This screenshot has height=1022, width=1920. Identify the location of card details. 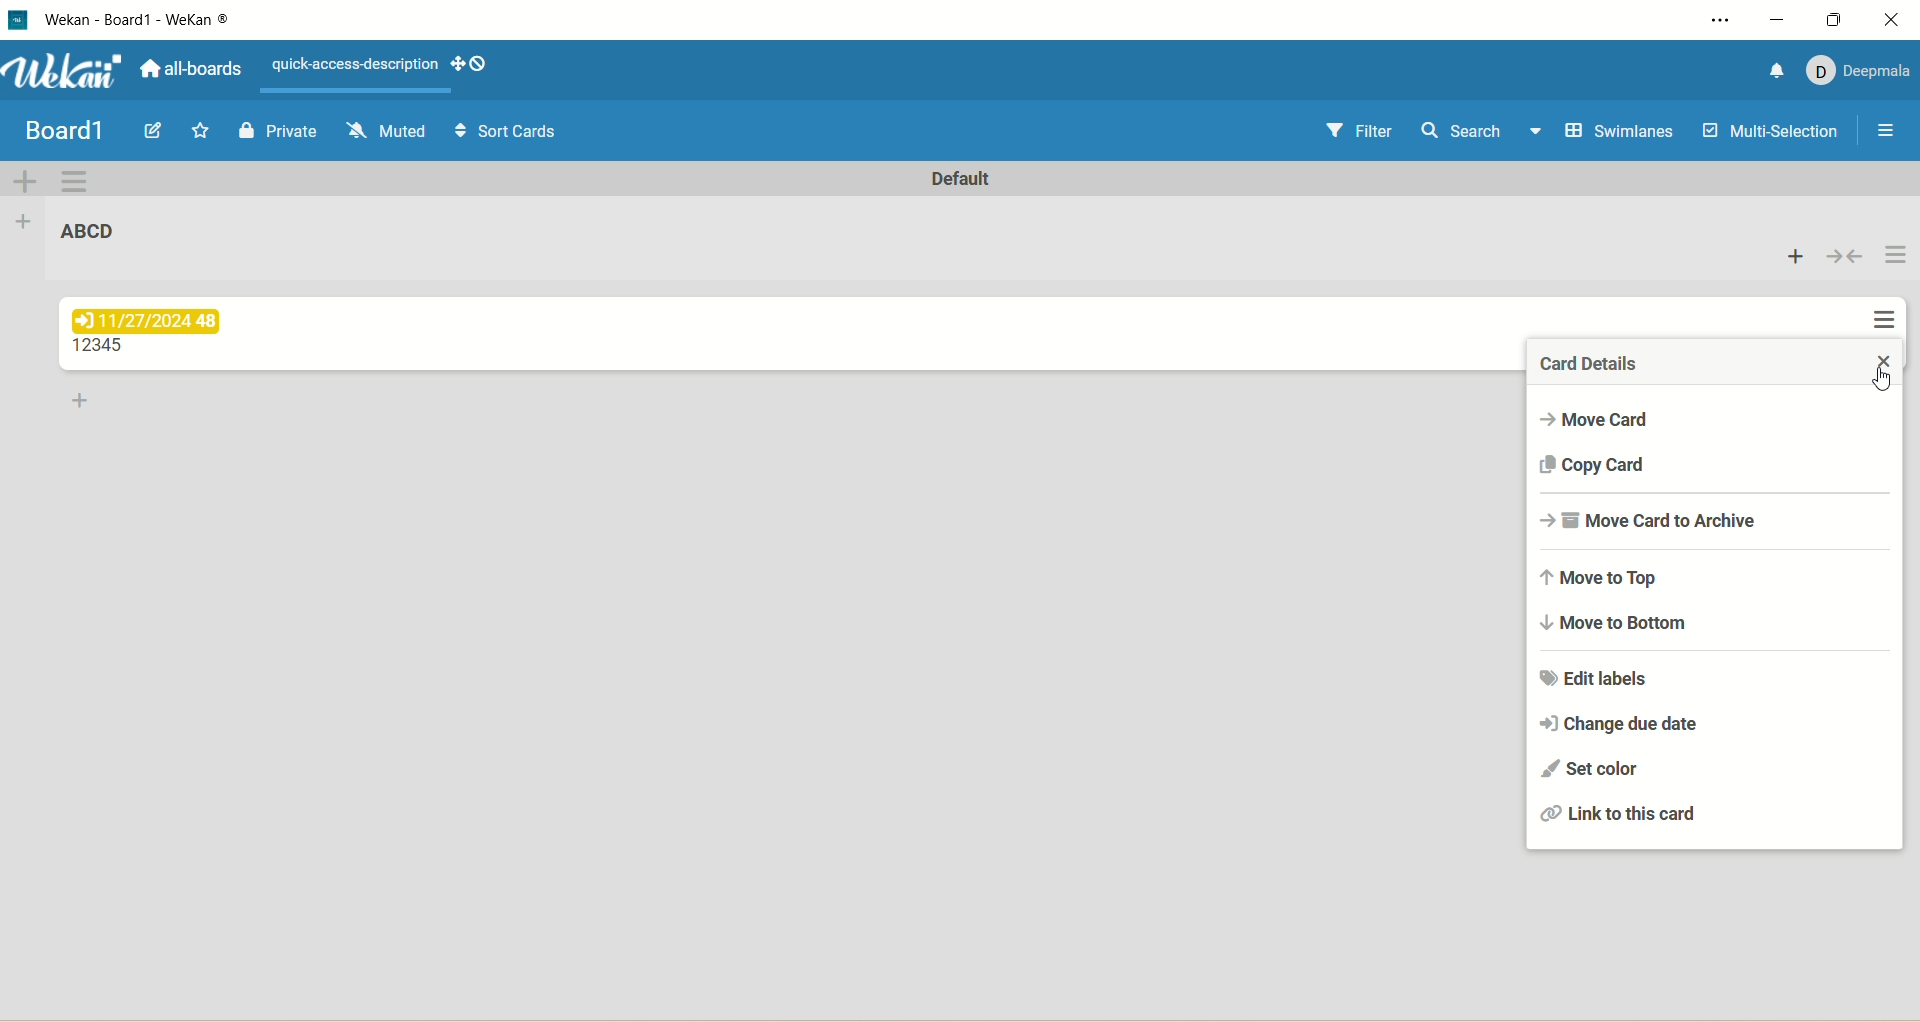
(1591, 364).